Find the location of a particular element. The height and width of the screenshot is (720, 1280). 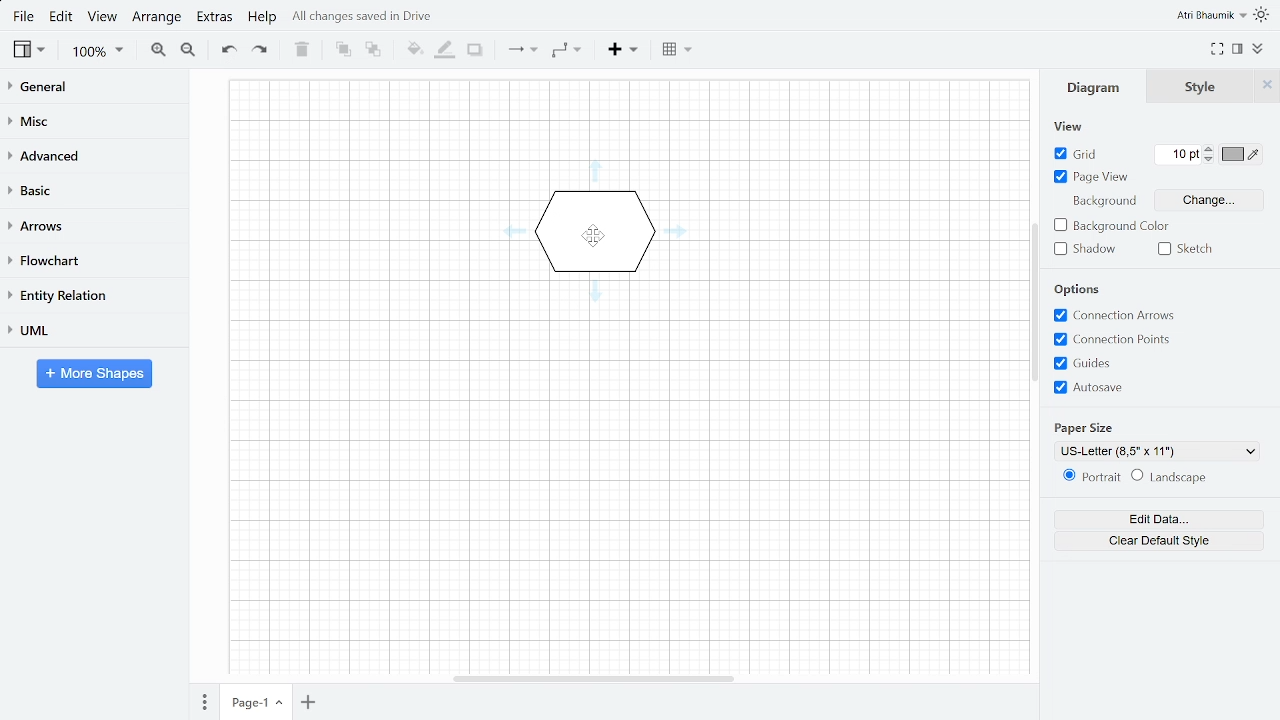

Misc is located at coordinates (94, 120).